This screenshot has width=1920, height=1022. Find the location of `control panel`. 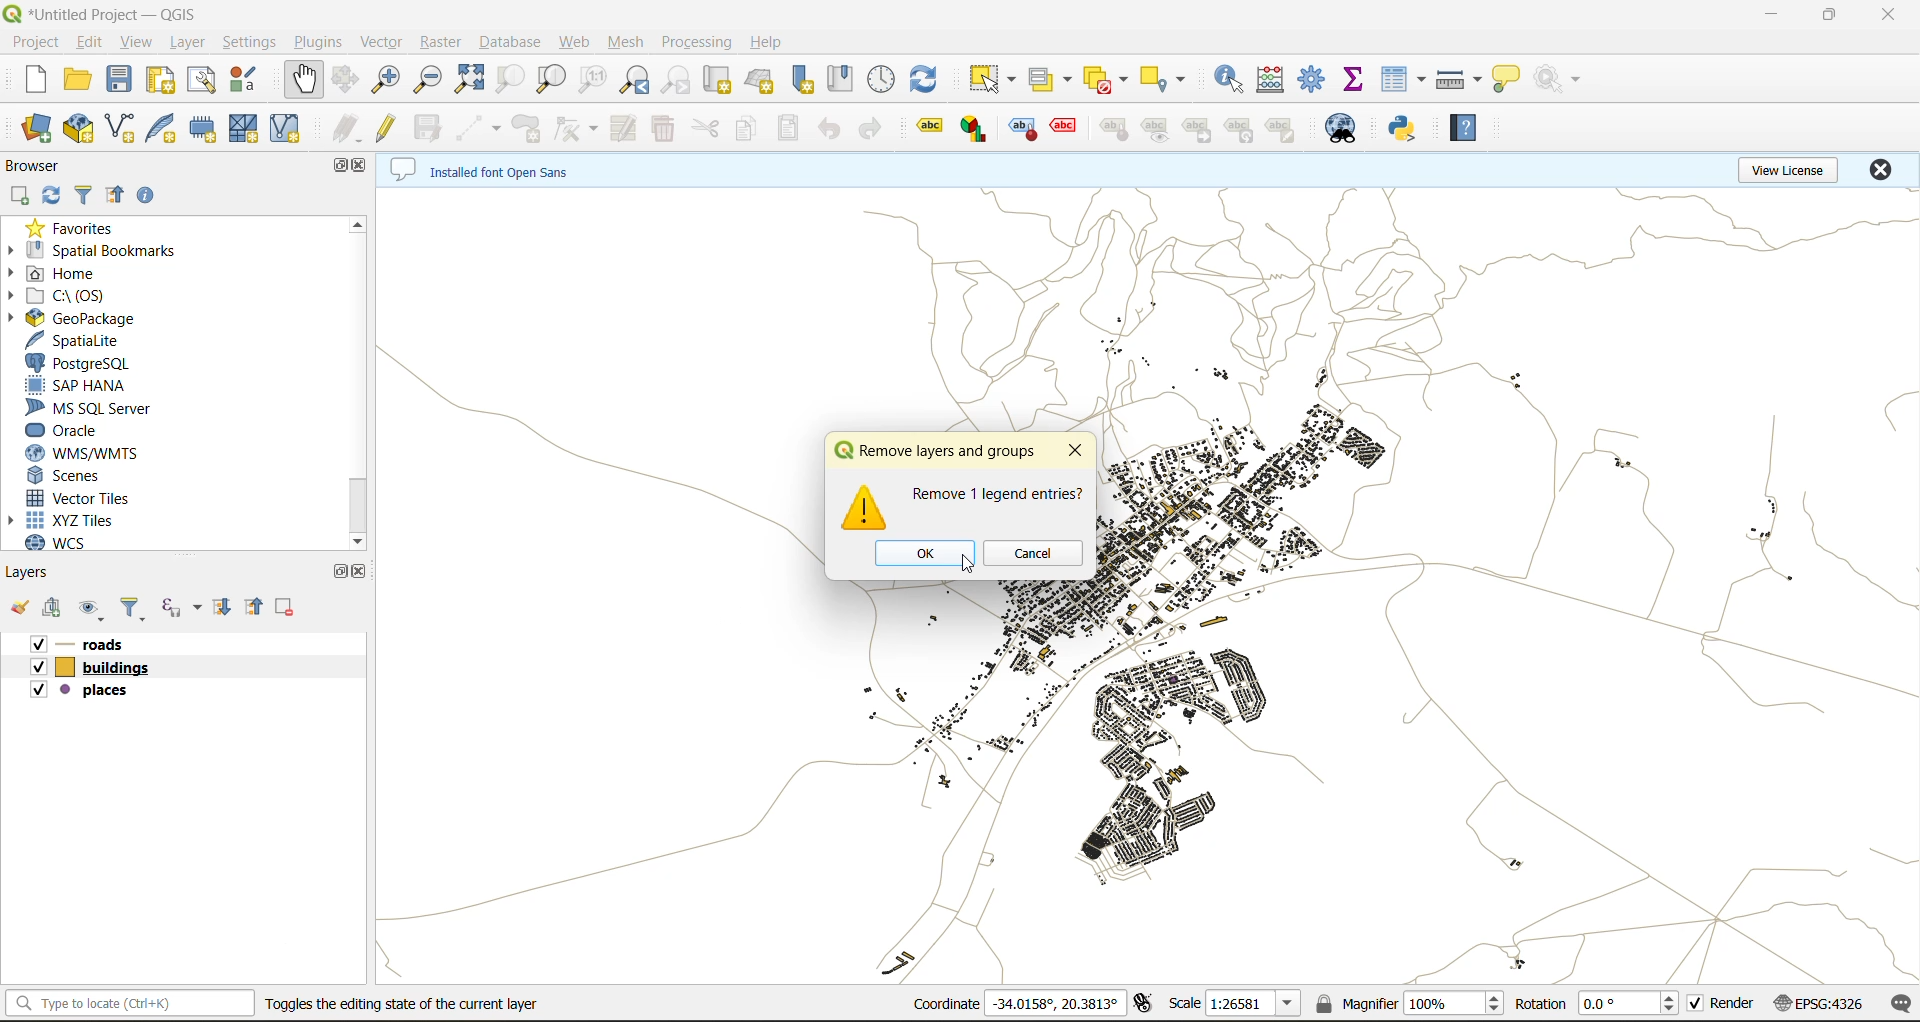

control panel is located at coordinates (885, 79).